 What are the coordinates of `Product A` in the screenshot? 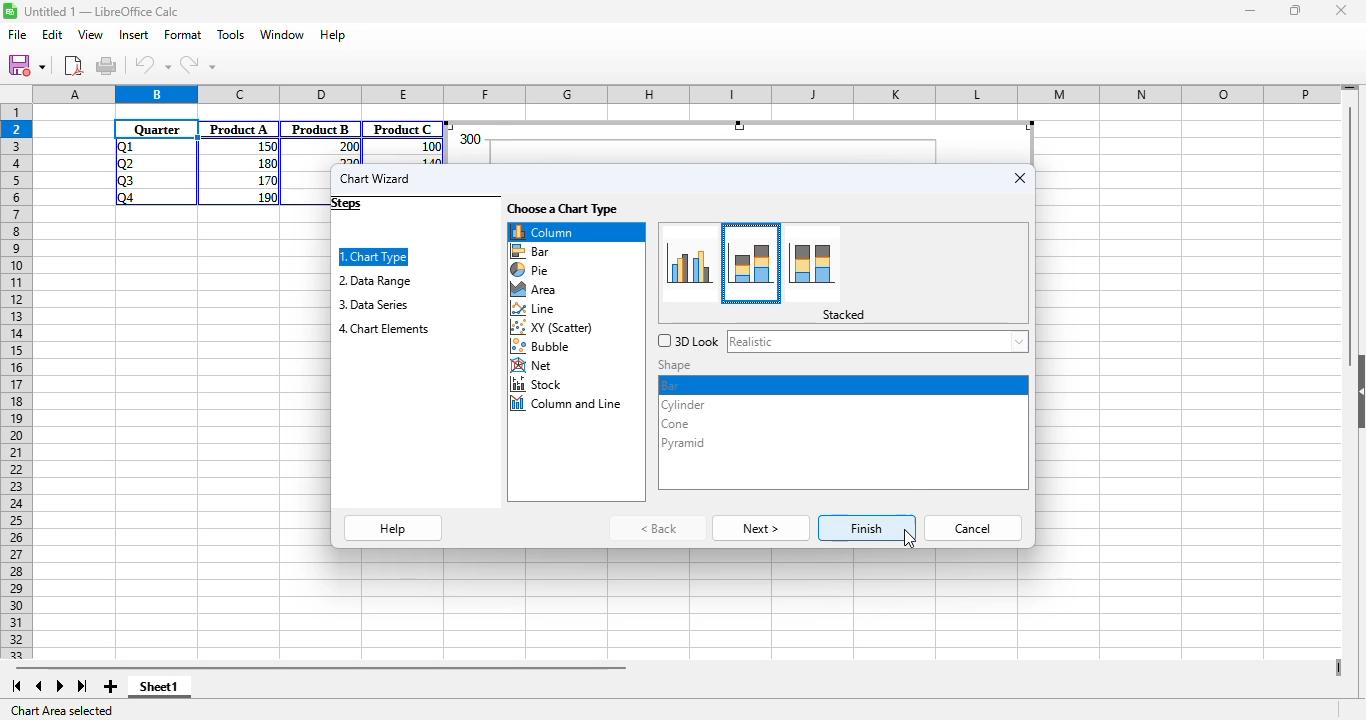 It's located at (239, 129).